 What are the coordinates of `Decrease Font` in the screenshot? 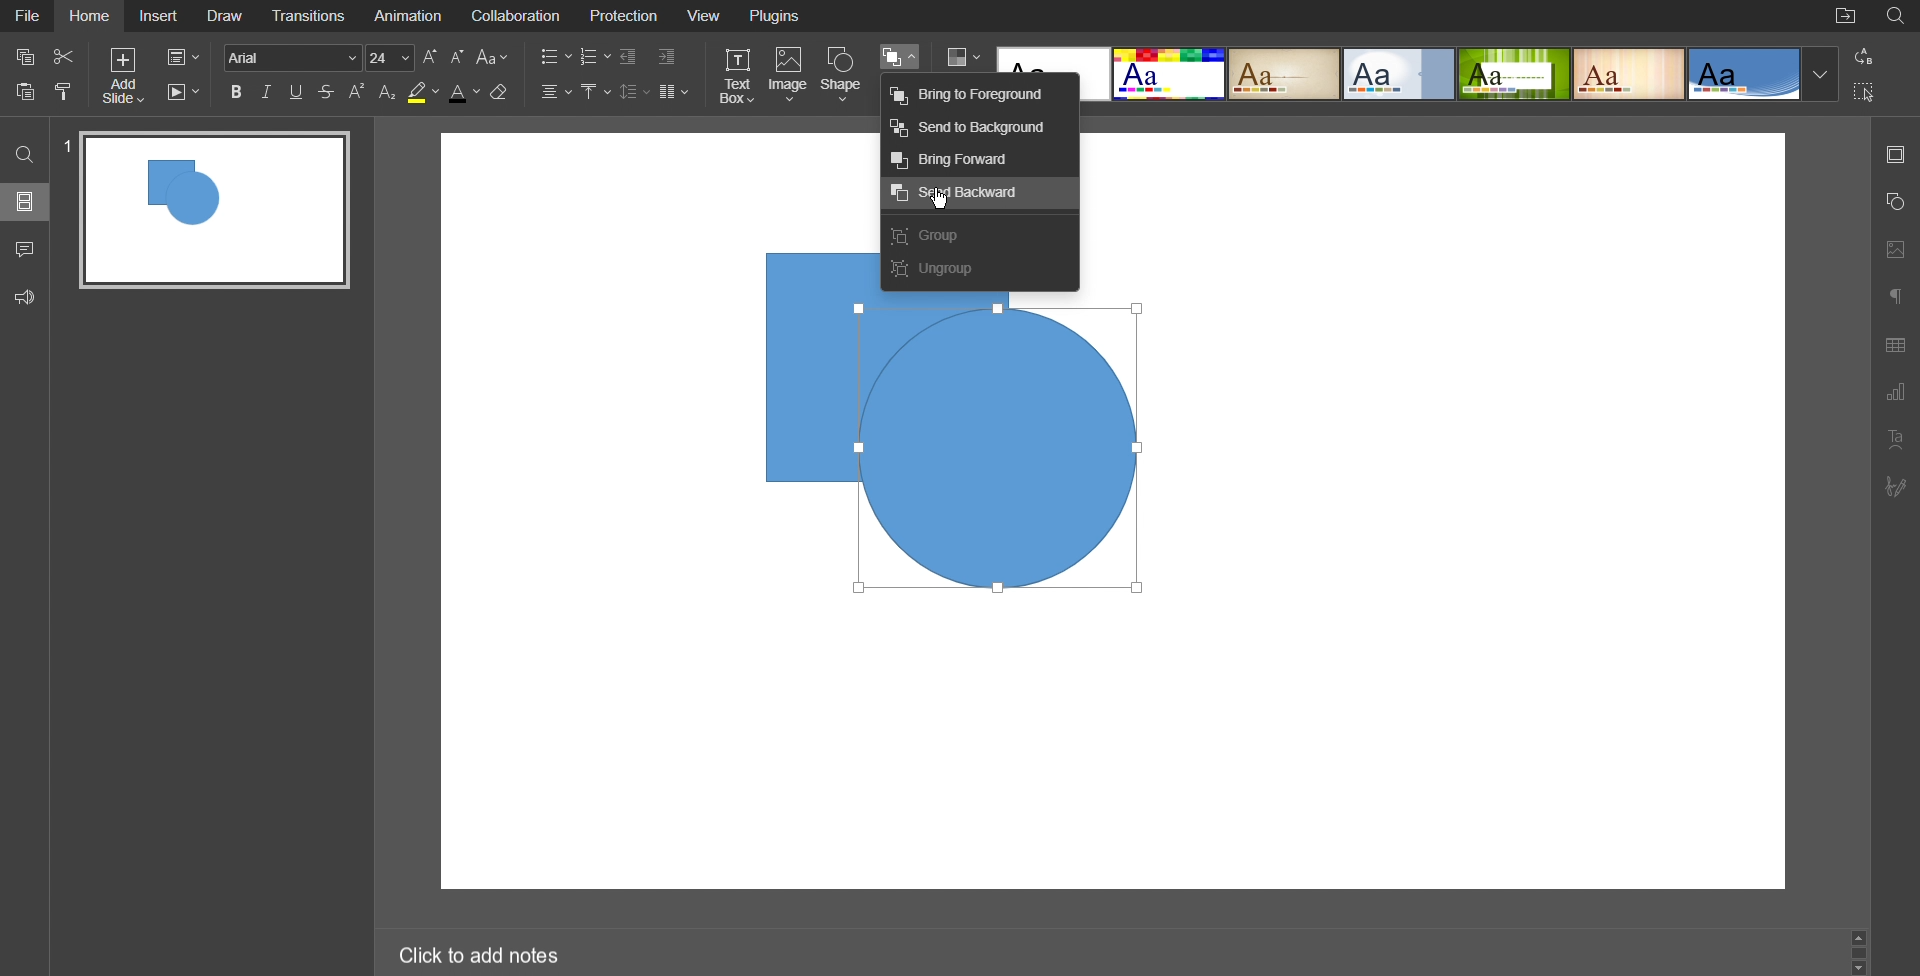 It's located at (456, 57).